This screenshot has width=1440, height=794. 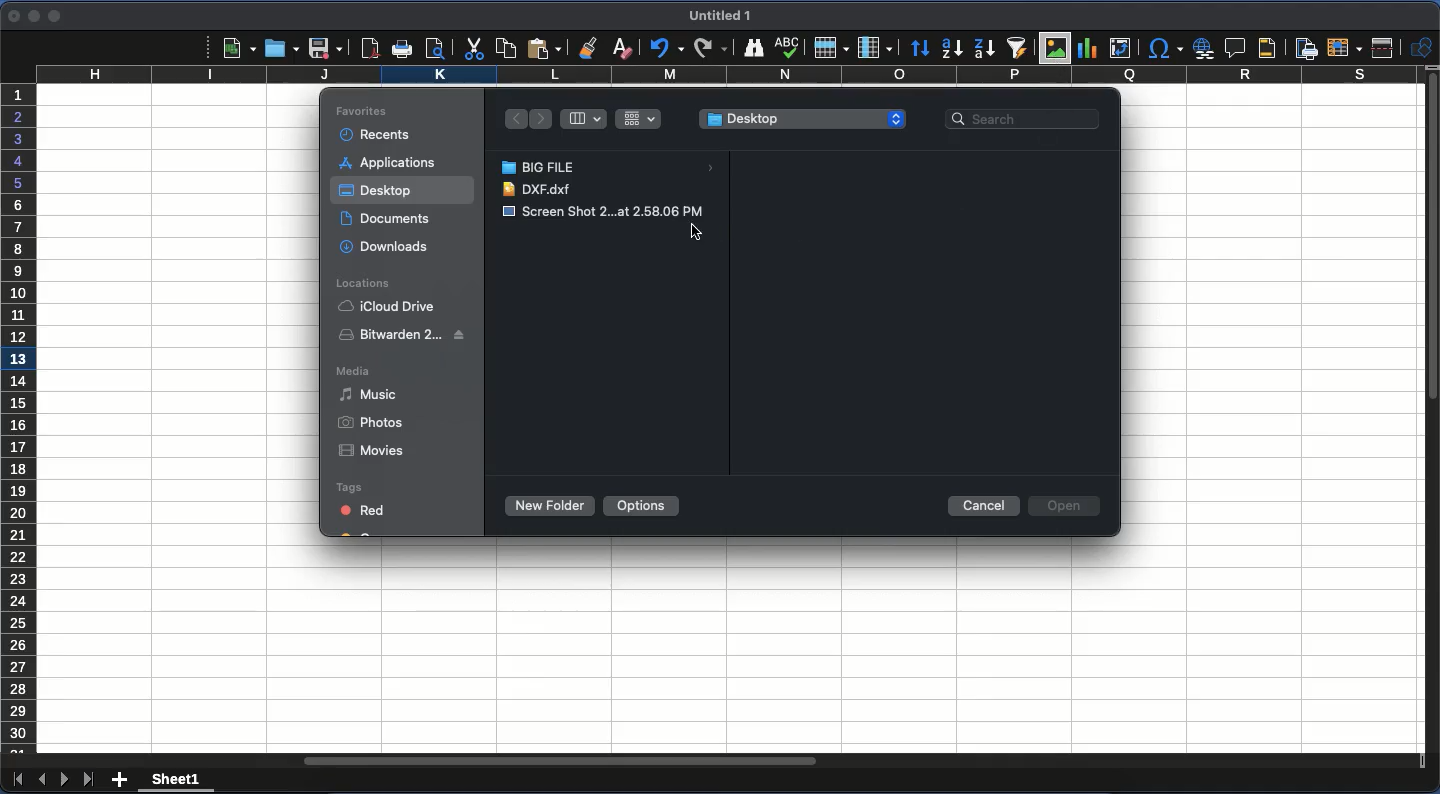 What do you see at coordinates (389, 246) in the screenshot?
I see `downloads` at bounding box center [389, 246].